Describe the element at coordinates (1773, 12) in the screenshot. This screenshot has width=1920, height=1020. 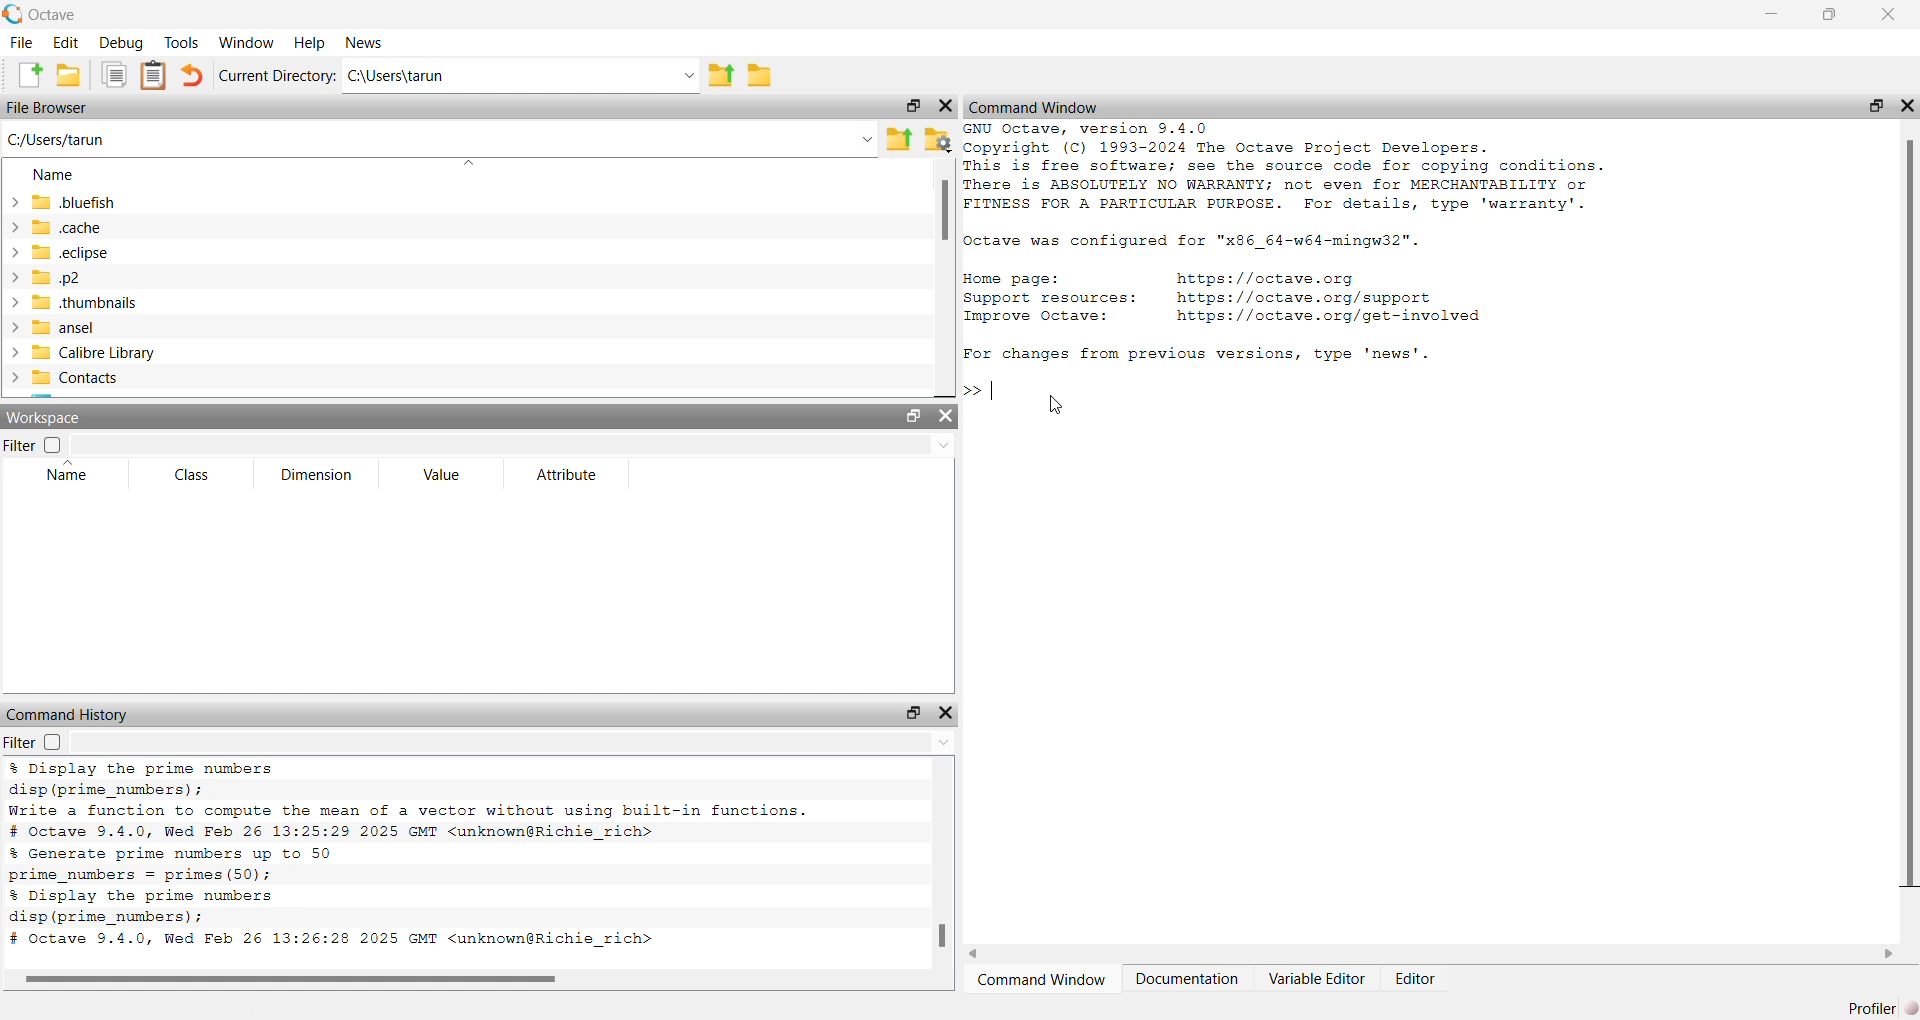
I see `minimise` at that location.